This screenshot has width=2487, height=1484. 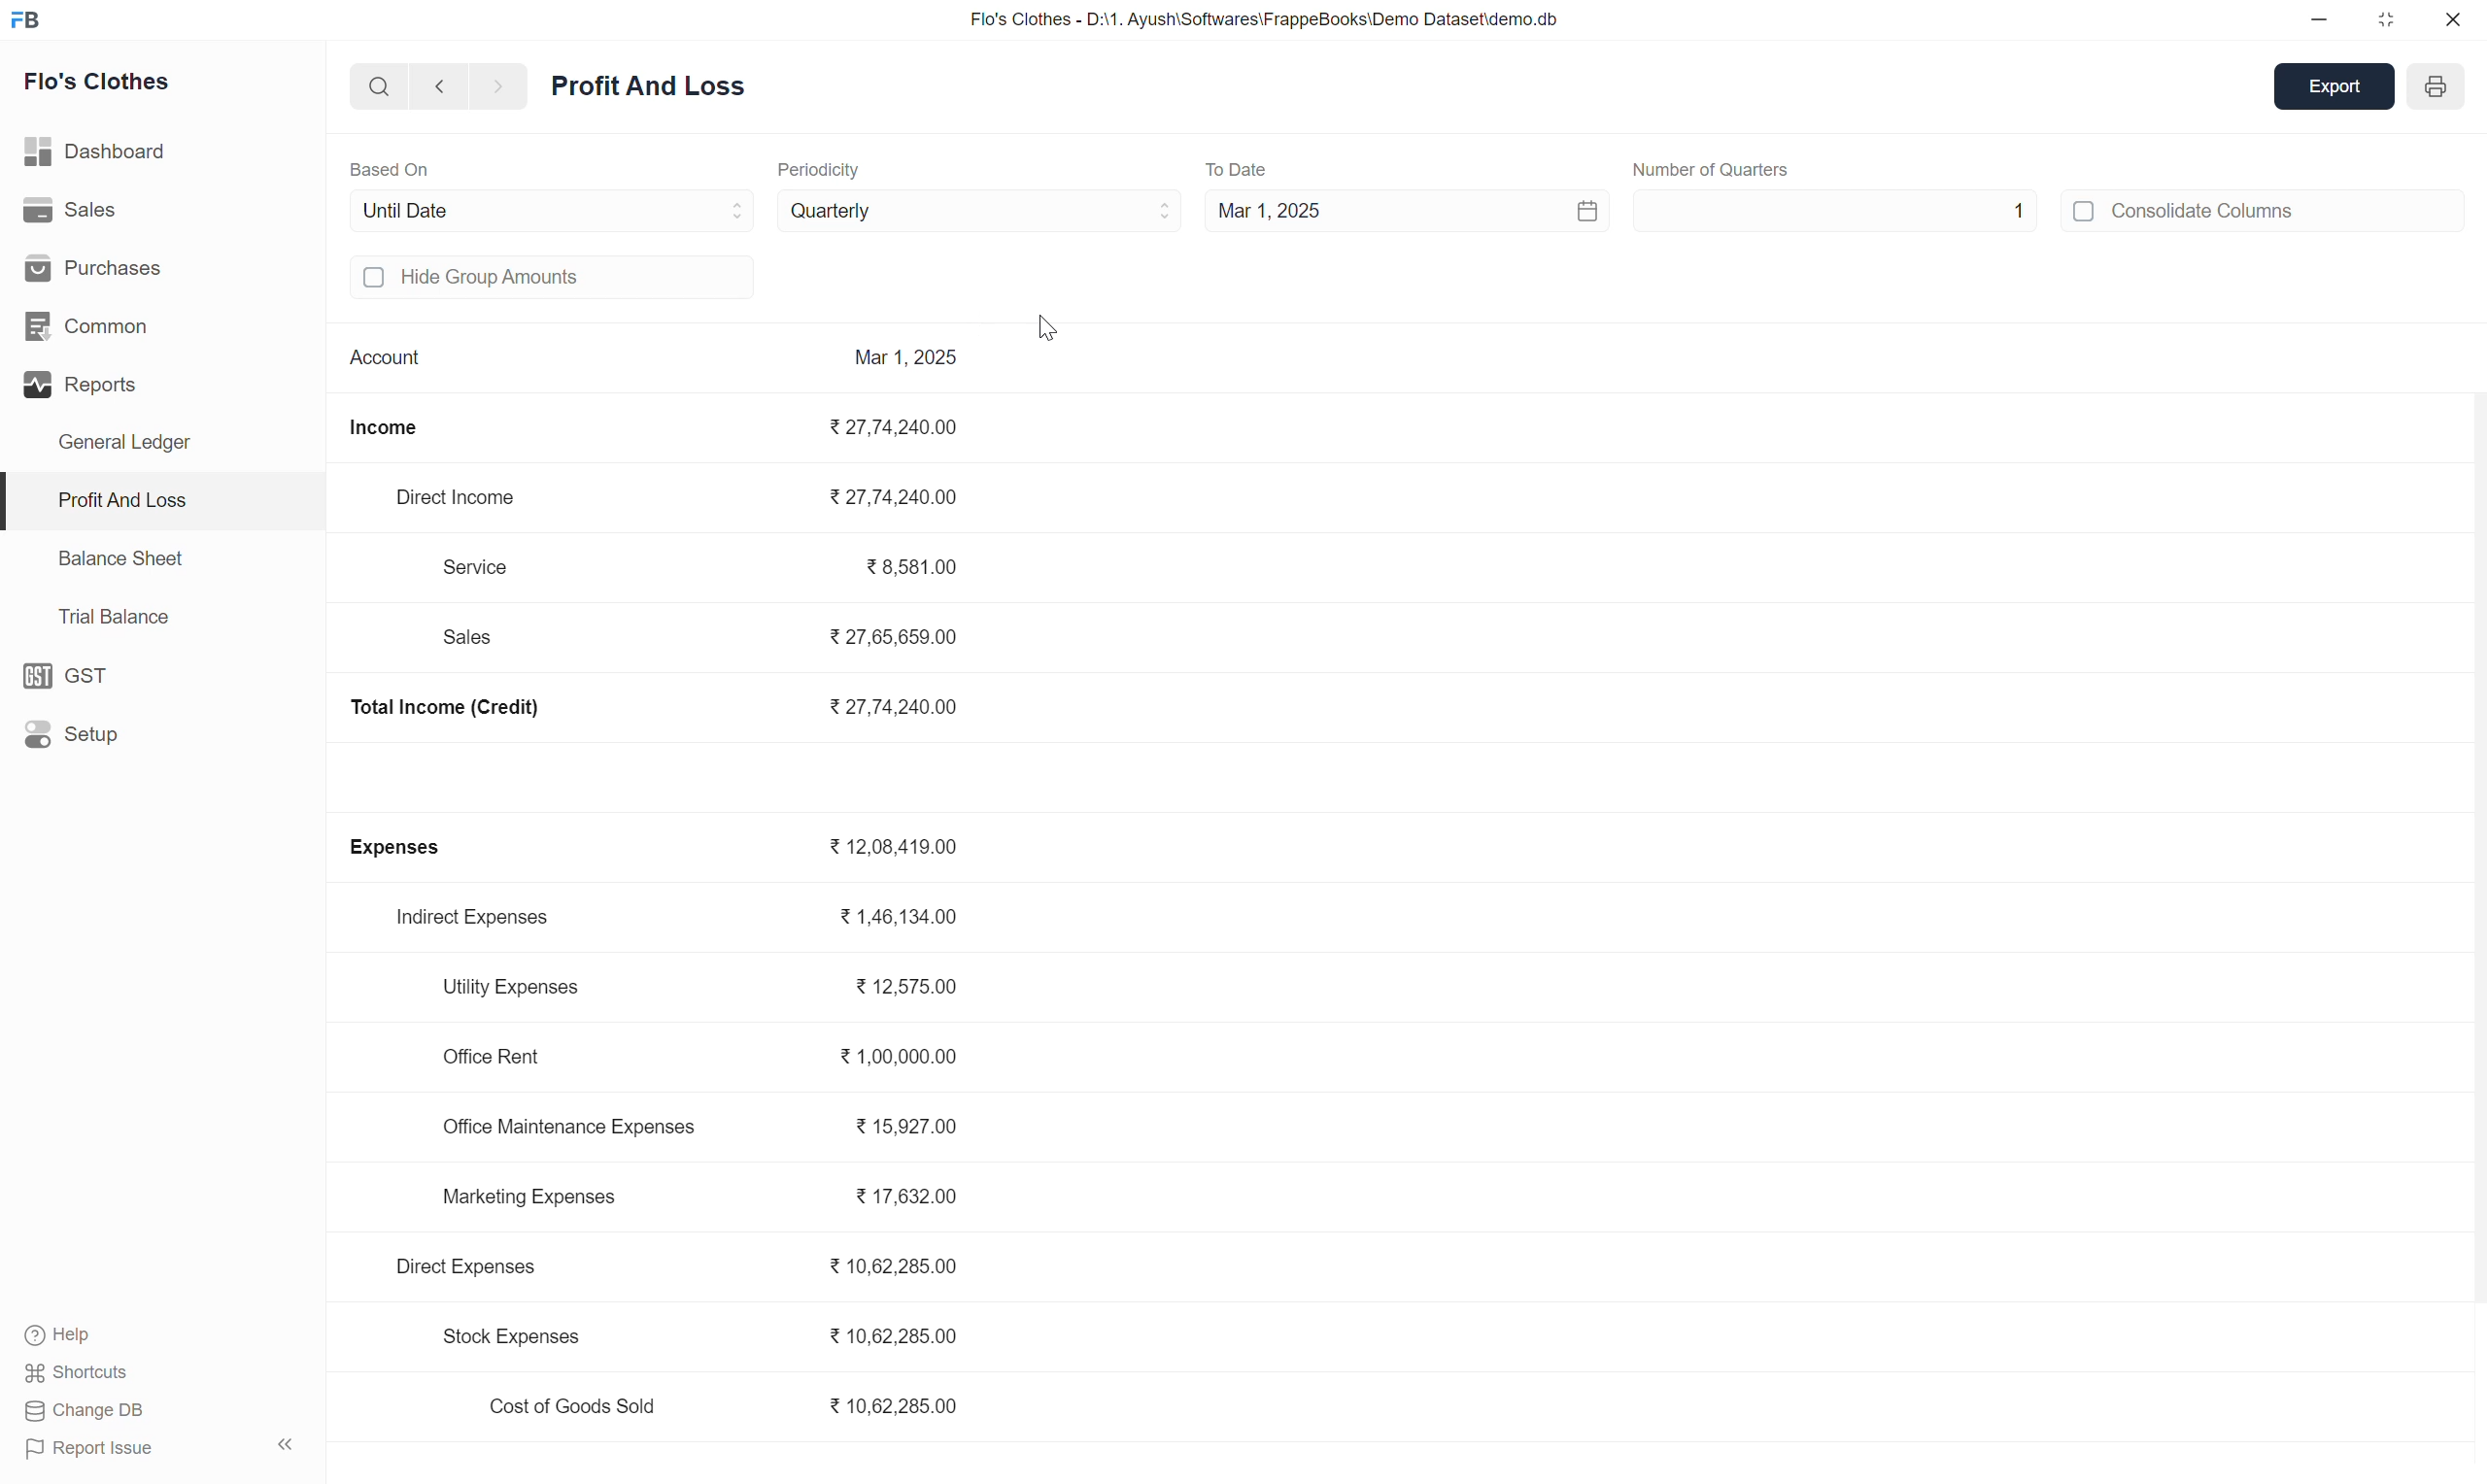 I want to click on Balance Sheet, so click(x=110, y=556).